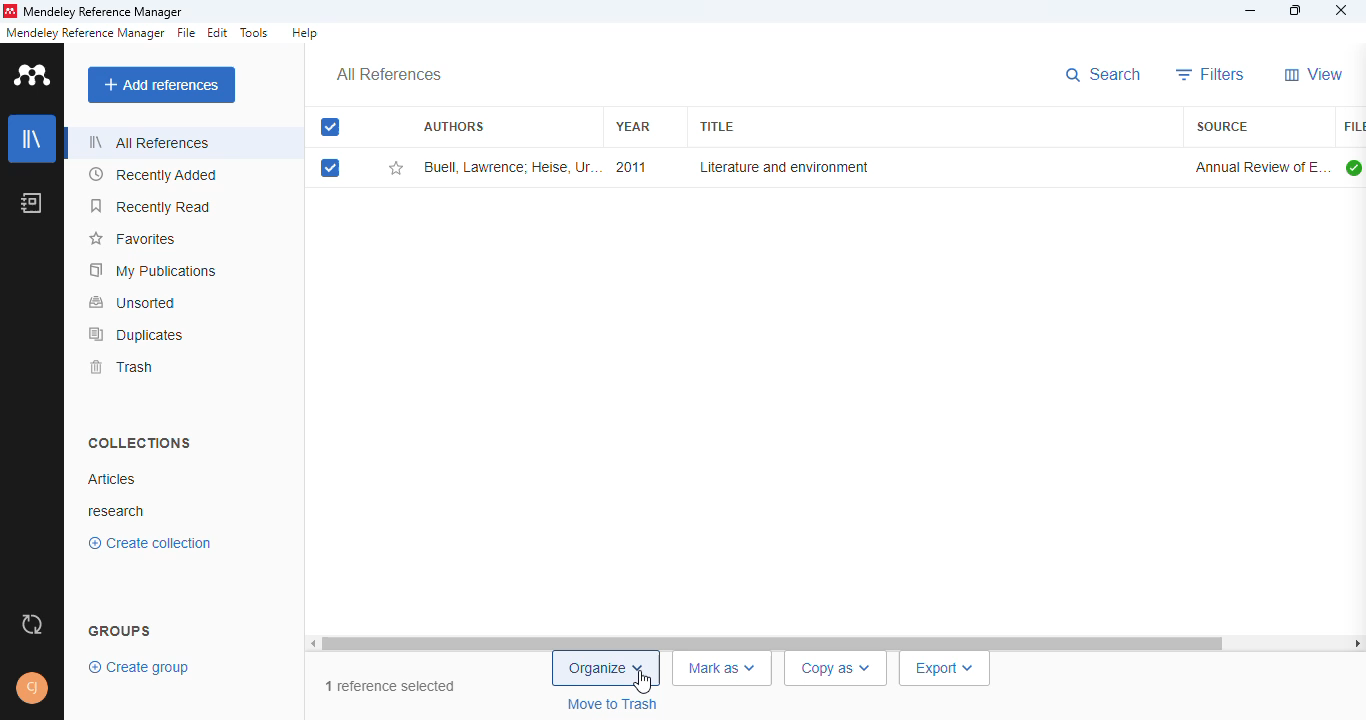  What do you see at coordinates (607, 669) in the screenshot?
I see `organize` at bounding box center [607, 669].